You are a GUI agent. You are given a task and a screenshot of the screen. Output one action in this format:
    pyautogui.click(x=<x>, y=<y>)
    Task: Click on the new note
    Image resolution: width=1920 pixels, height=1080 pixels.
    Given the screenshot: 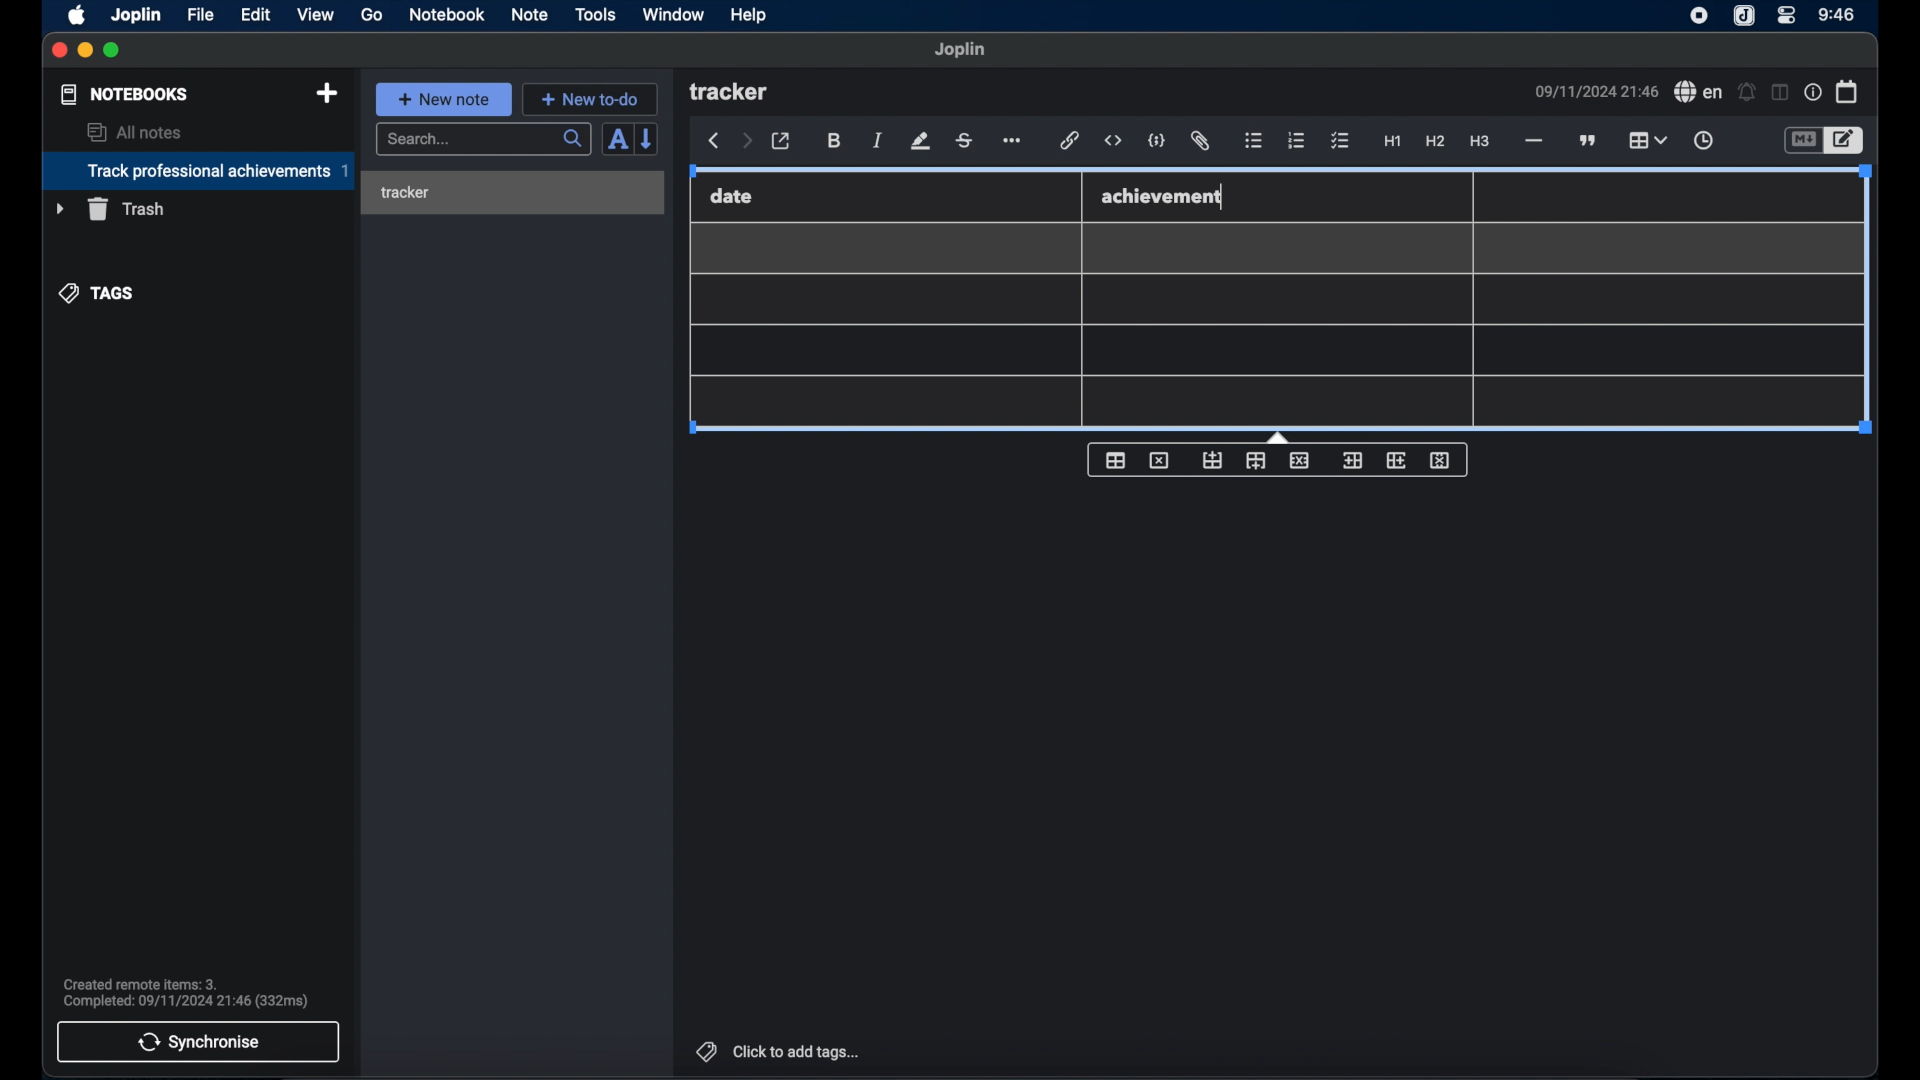 What is the action you would take?
    pyautogui.click(x=443, y=98)
    